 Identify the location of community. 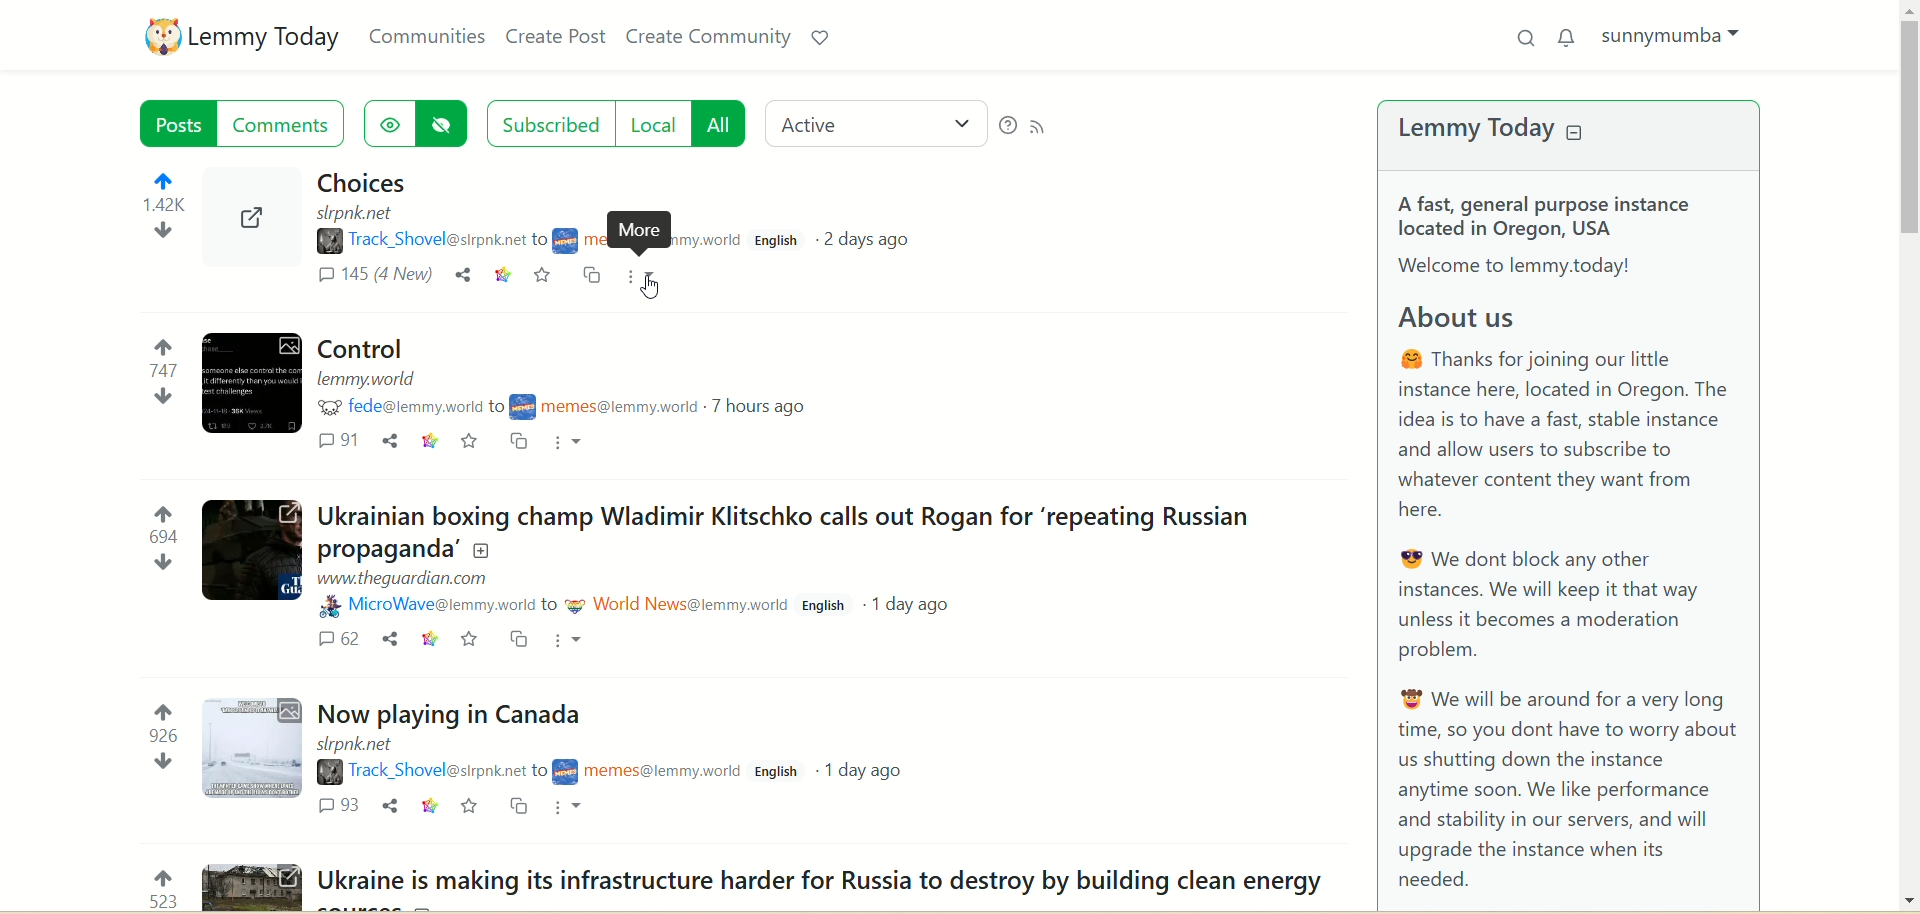
(611, 407).